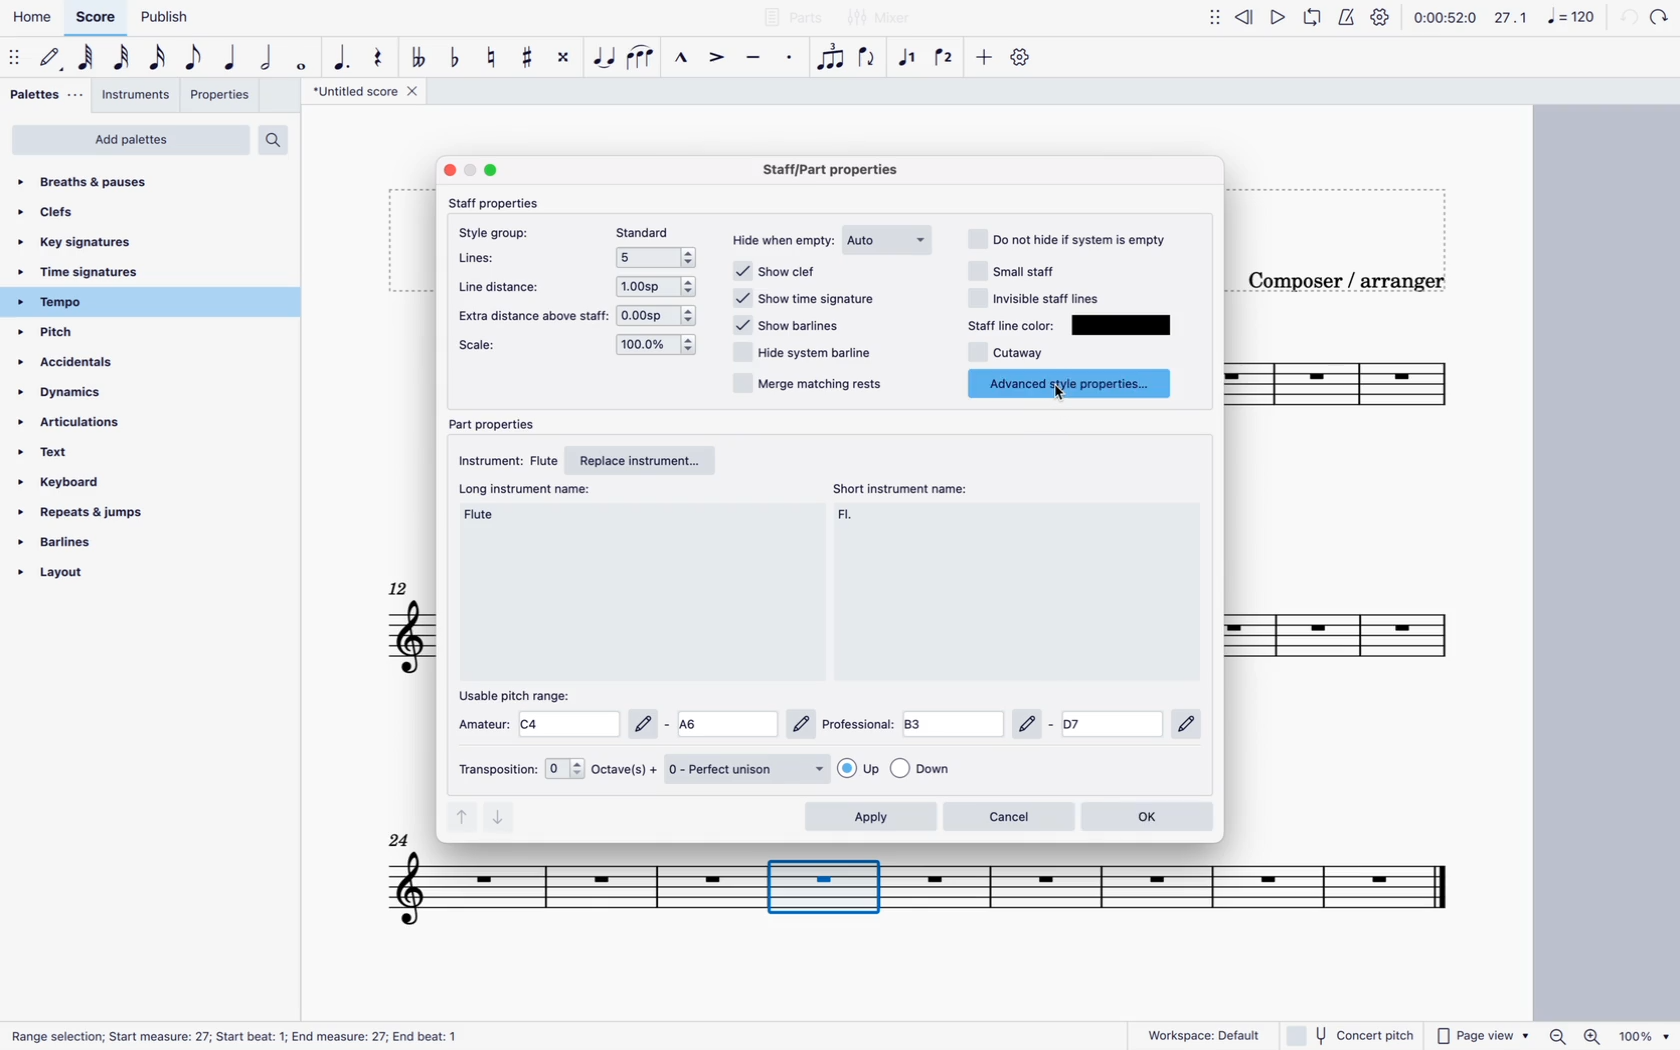  What do you see at coordinates (909, 56) in the screenshot?
I see `voice 1` at bounding box center [909, 56].